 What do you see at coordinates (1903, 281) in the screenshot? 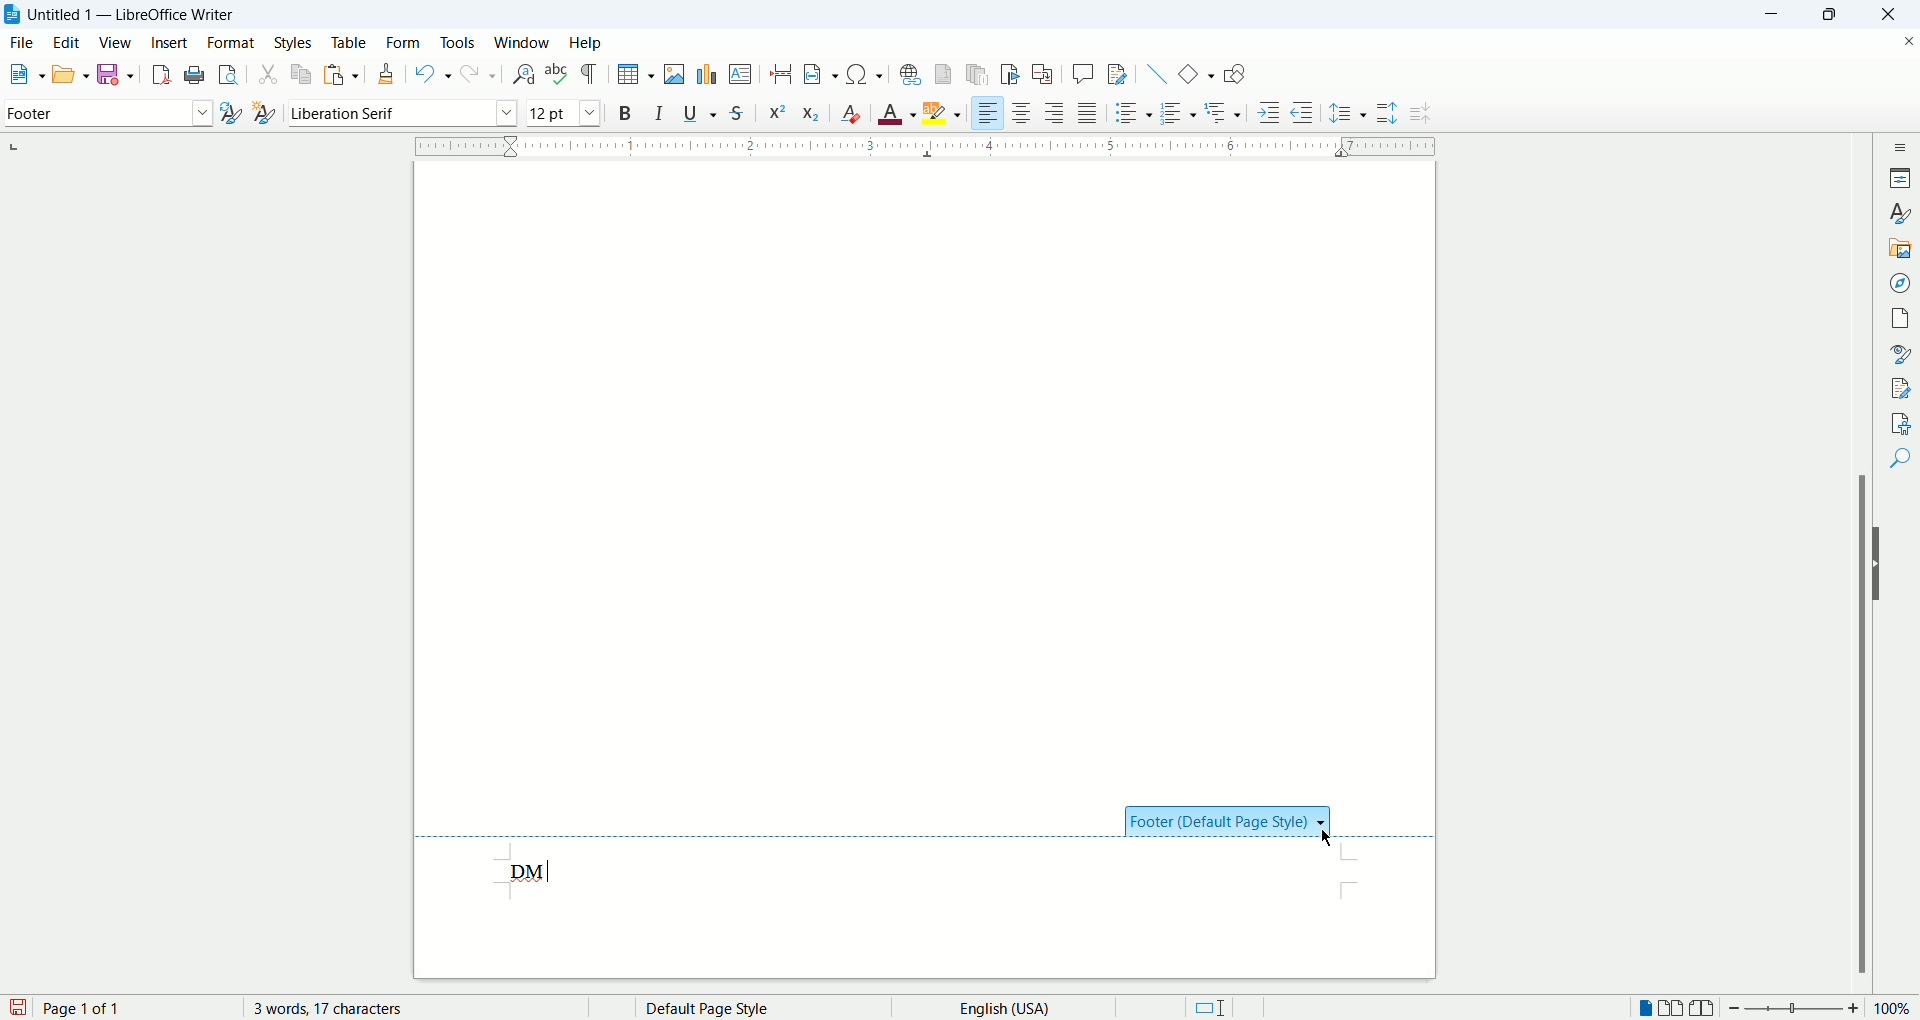
I see `navigator` at bounding box center [1903, 281].